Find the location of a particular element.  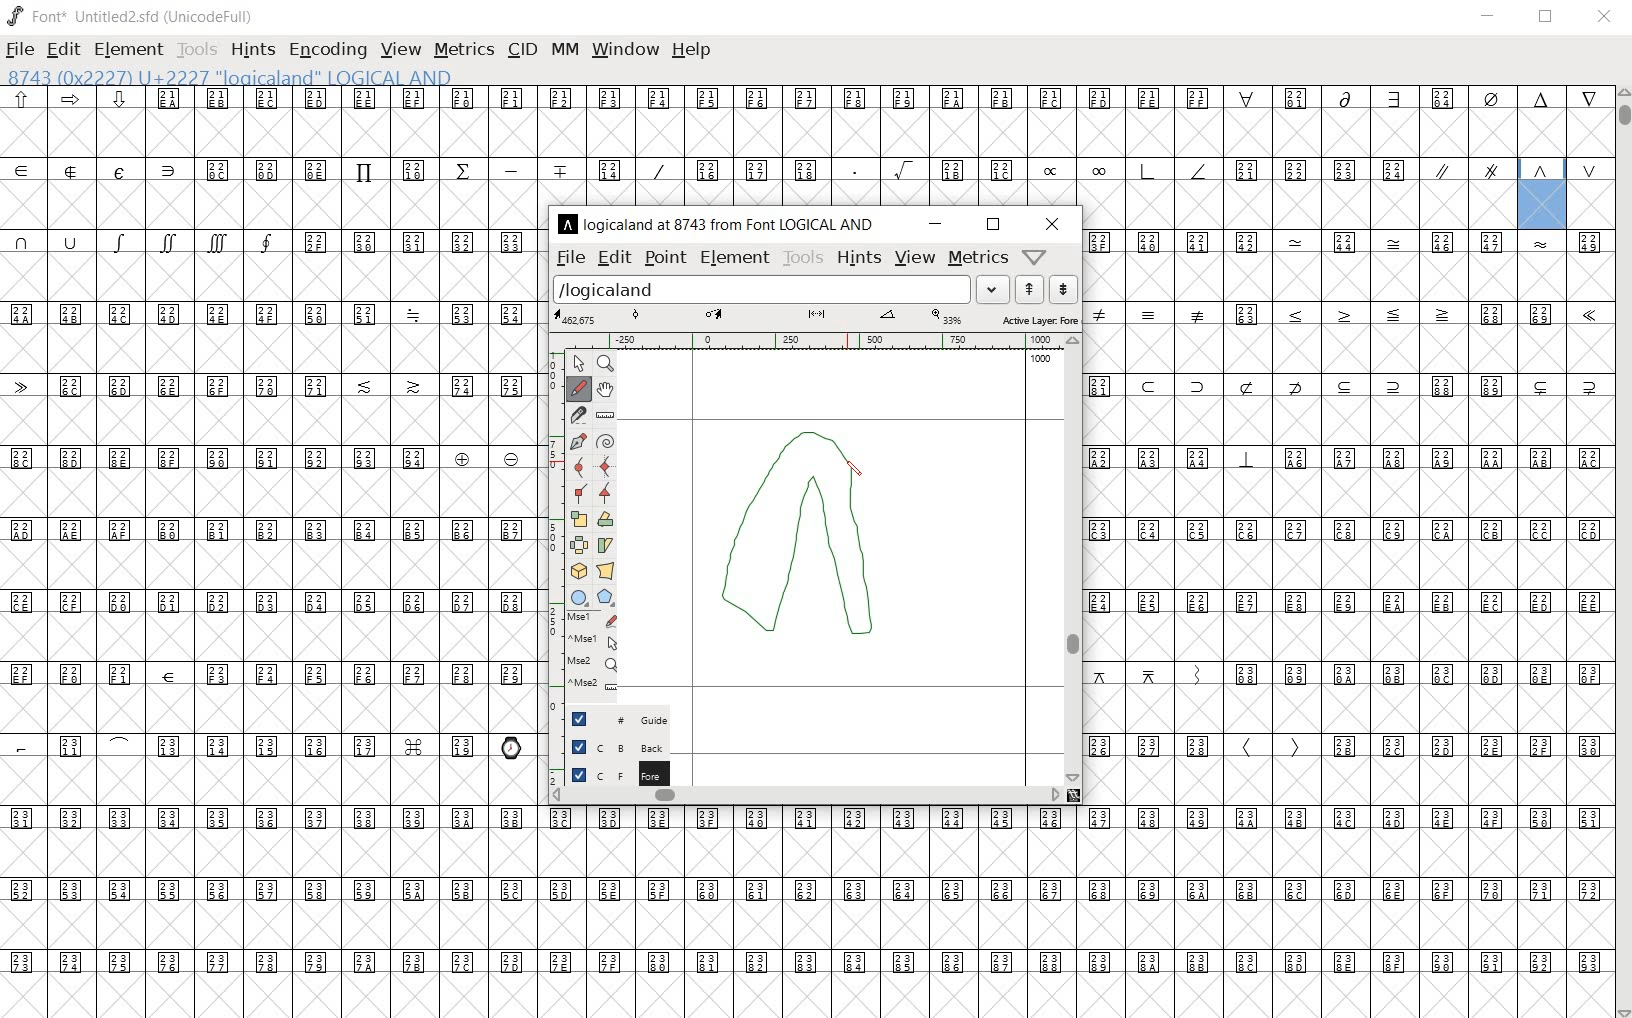

designing logical And glyph is located at coordinates (806, 545).